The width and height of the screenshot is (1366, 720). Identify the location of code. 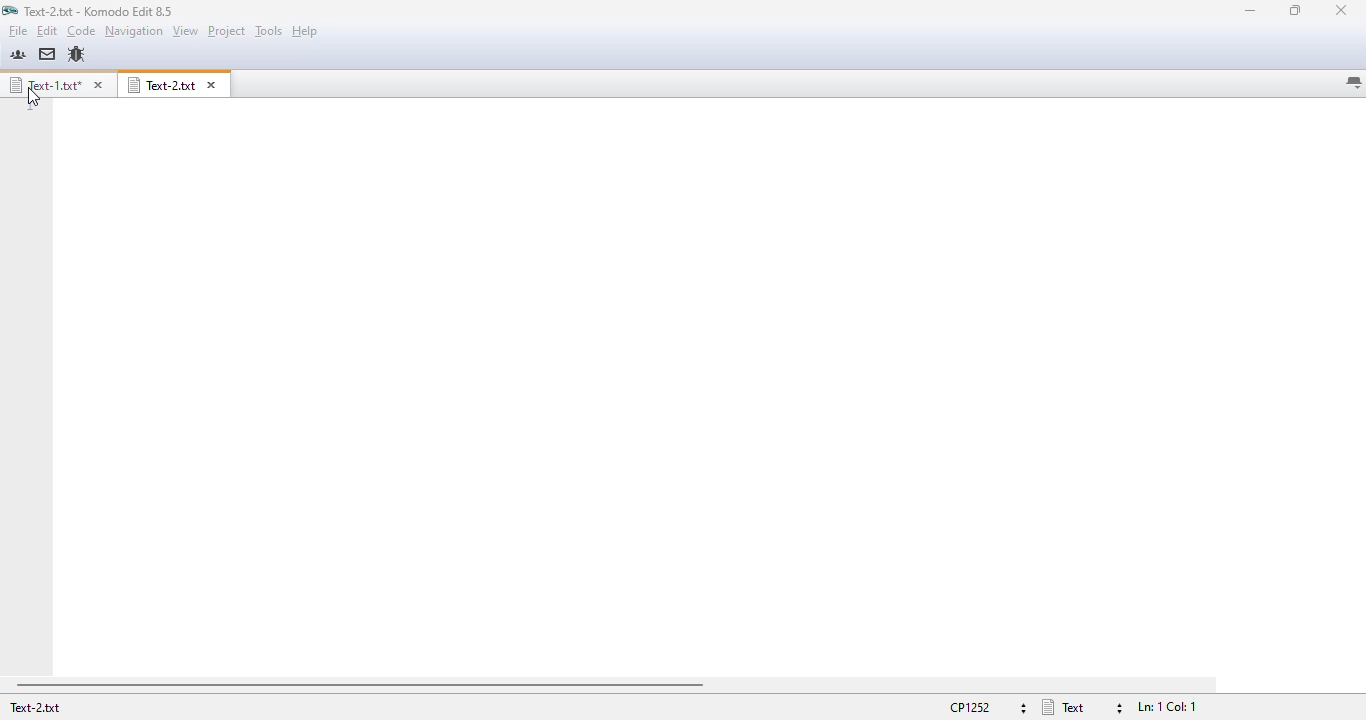
(81, 31).